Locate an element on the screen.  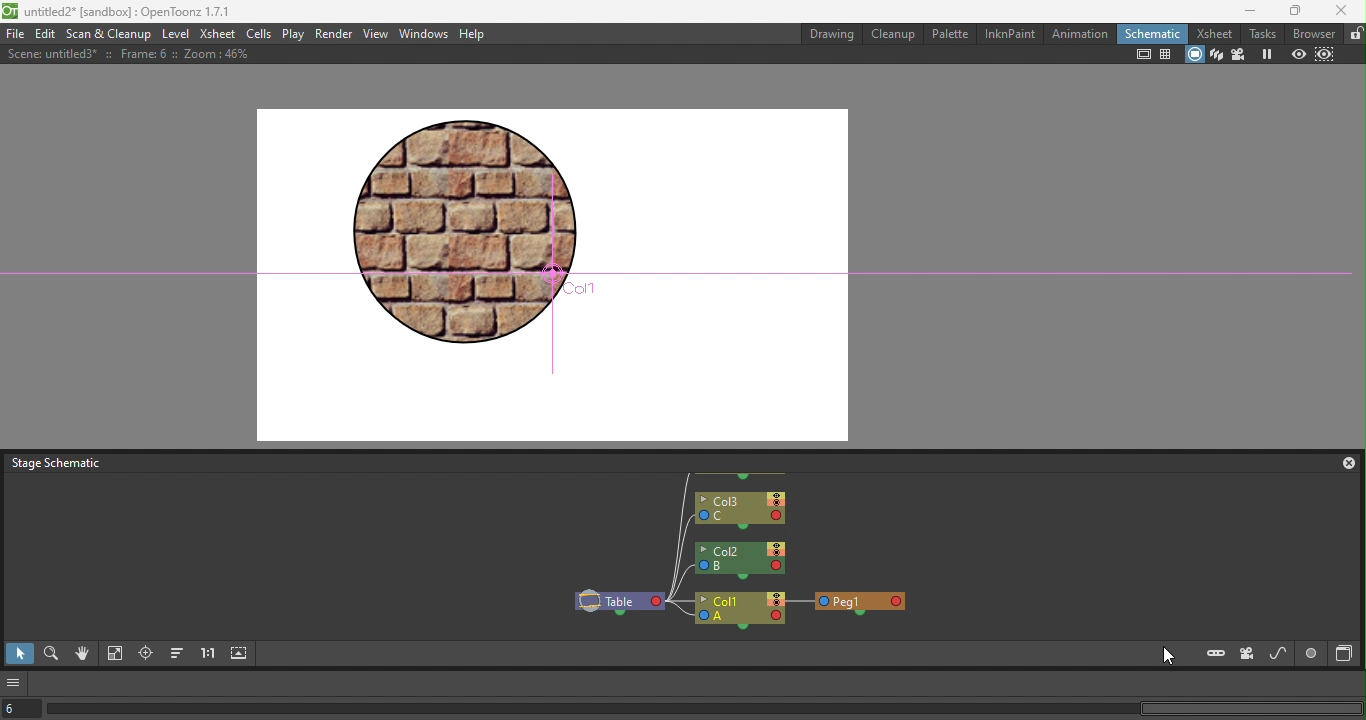
Scene: untitle3* :: Frame: 6 :: Zoom :46% is located at coordinates (135, 54).